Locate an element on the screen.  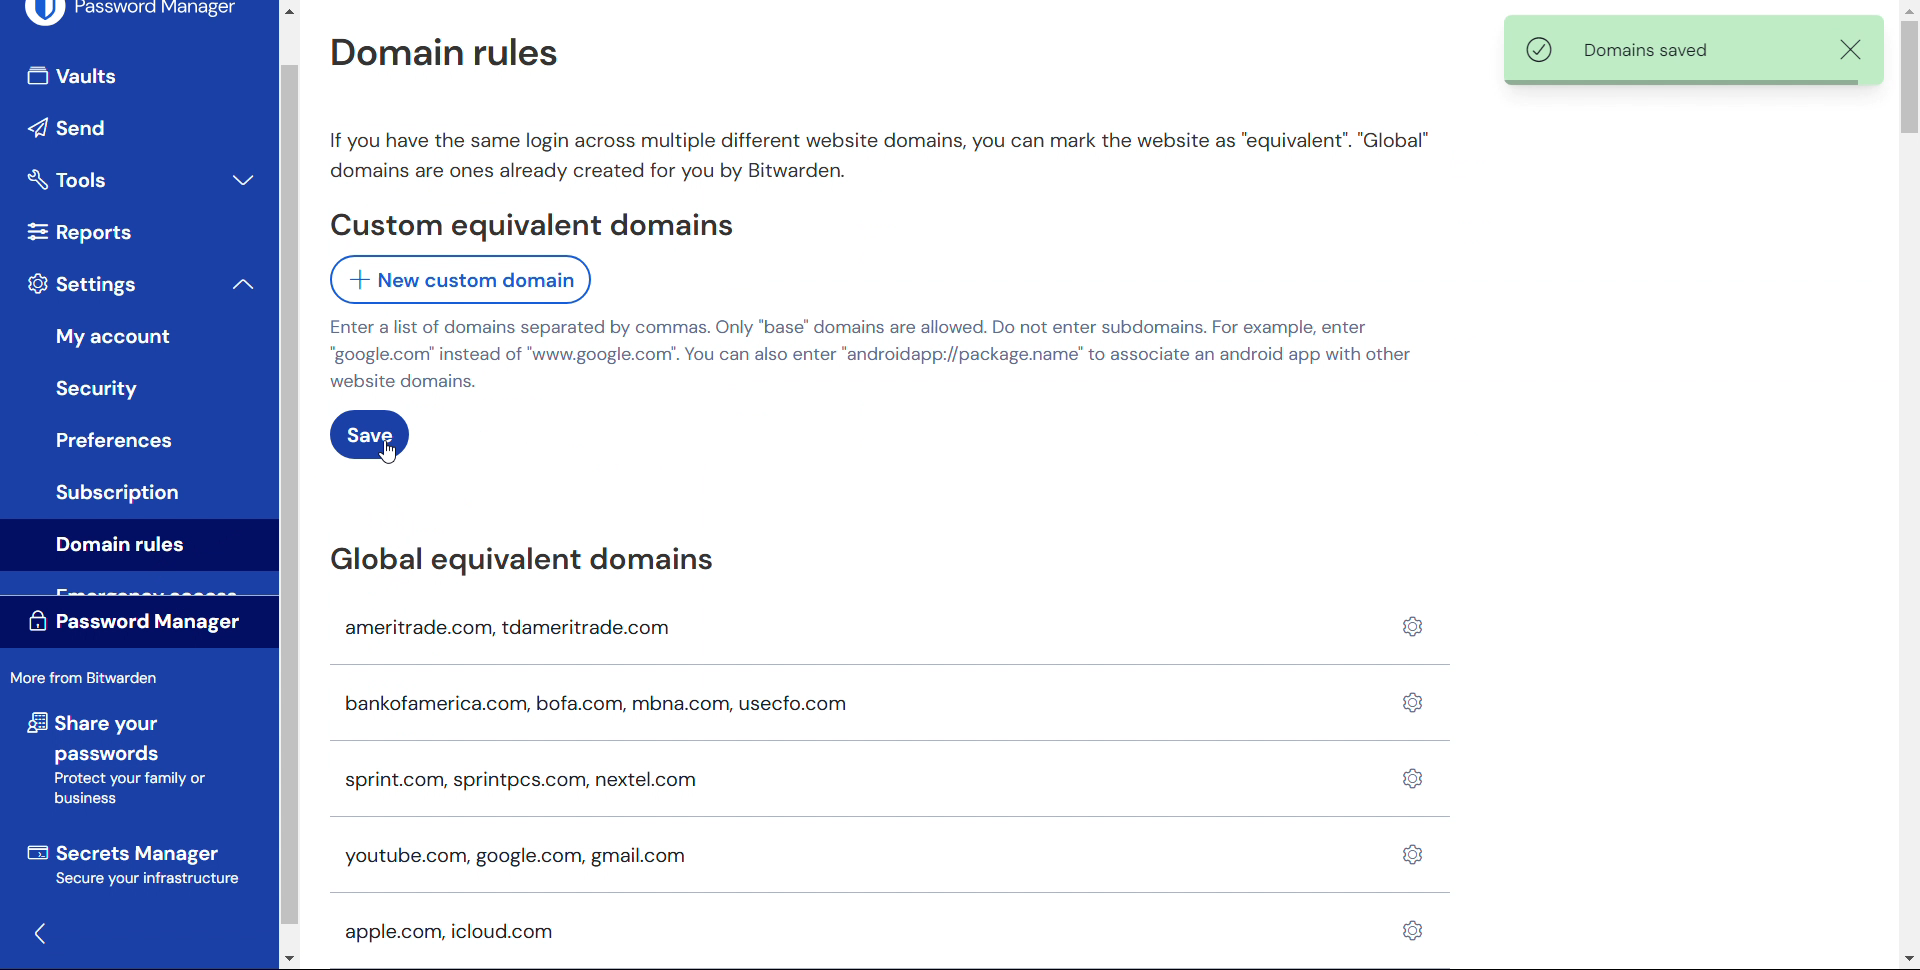
Subscription  is located at coordinates (117, 493).